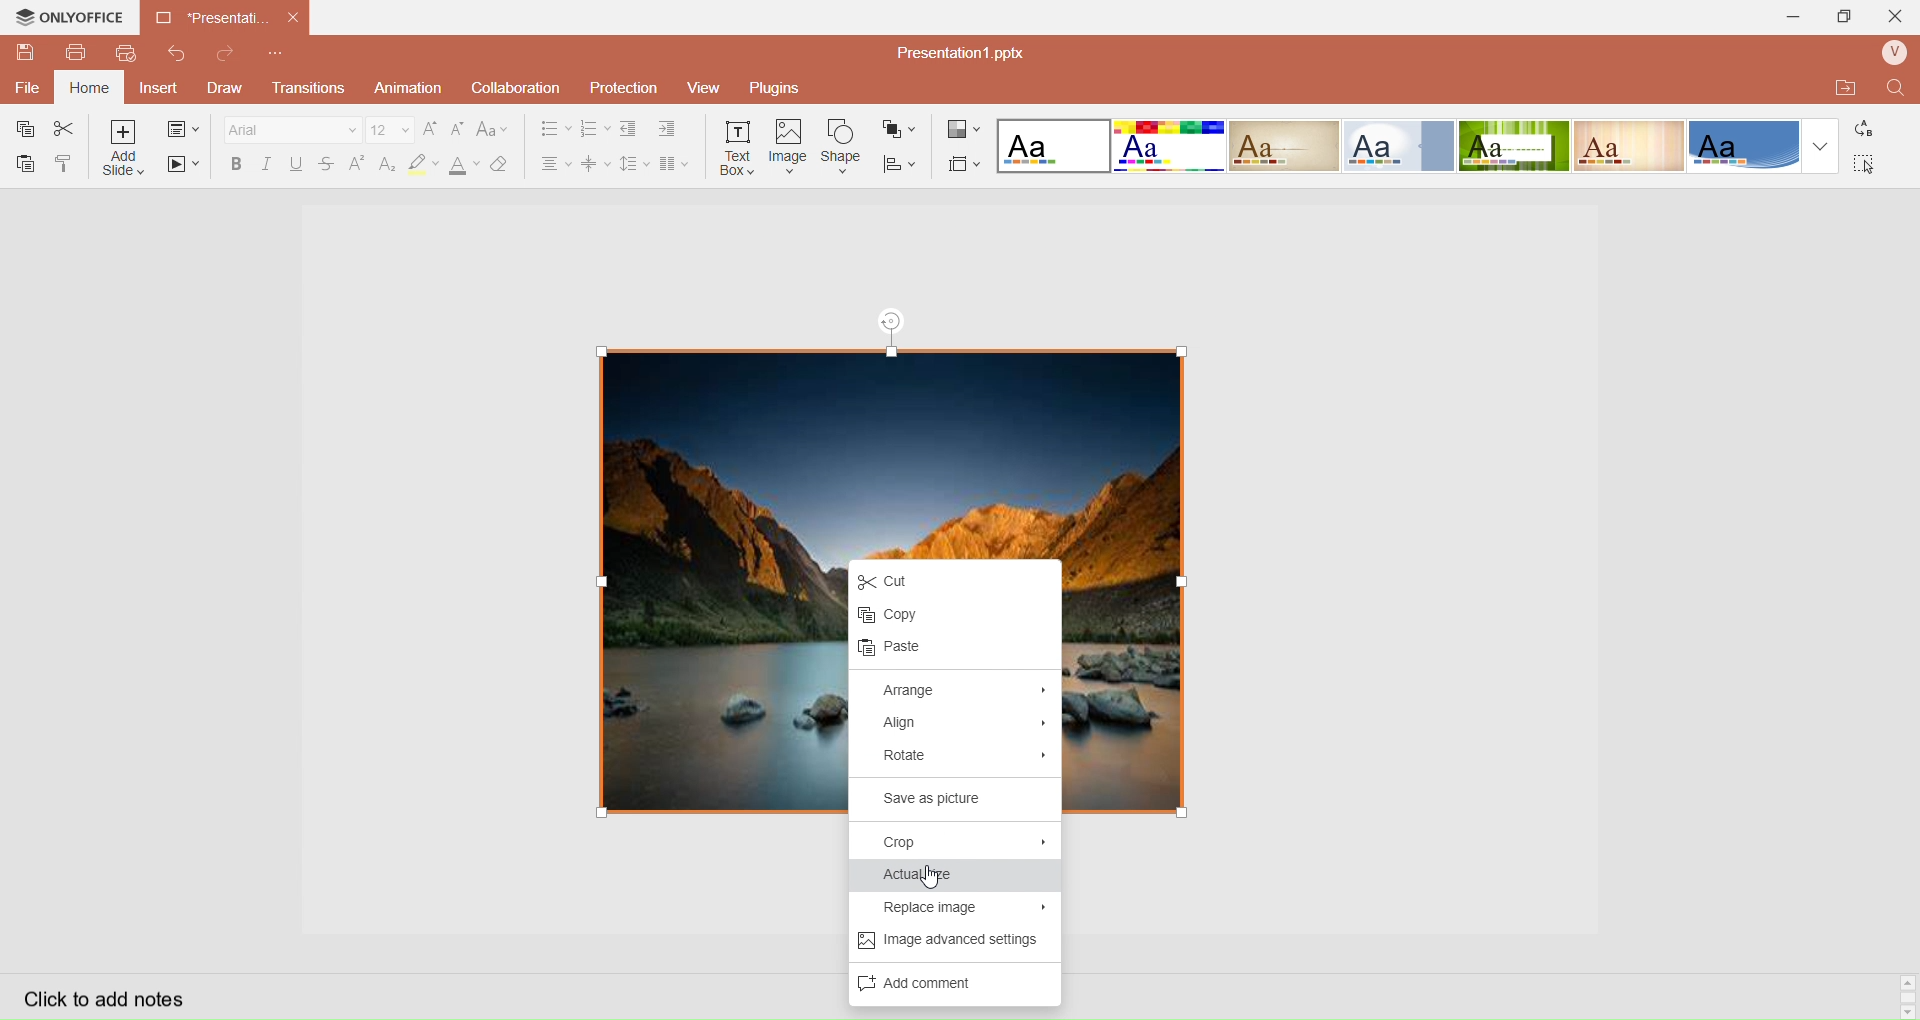  I want to click on Select All, so click(1864, 164).